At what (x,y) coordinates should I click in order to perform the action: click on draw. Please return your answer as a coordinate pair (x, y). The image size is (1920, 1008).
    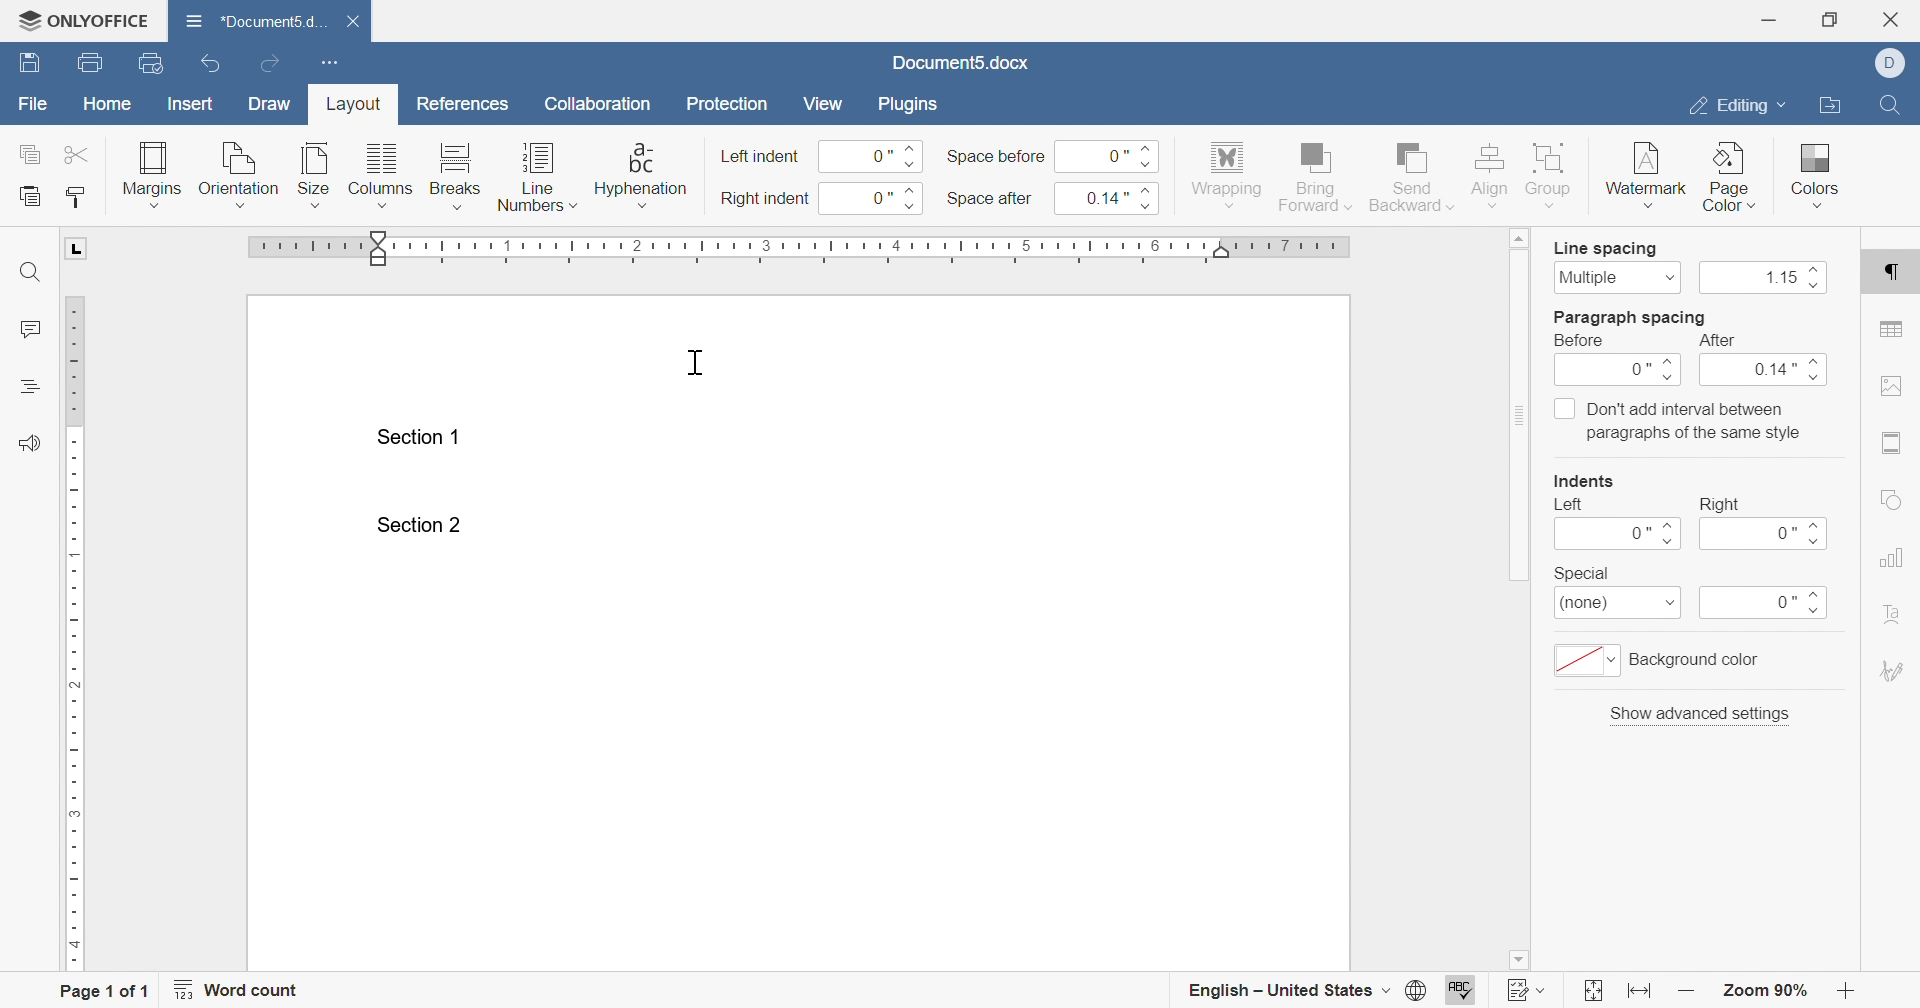
    Looking at the image, I should click on (271, 103).